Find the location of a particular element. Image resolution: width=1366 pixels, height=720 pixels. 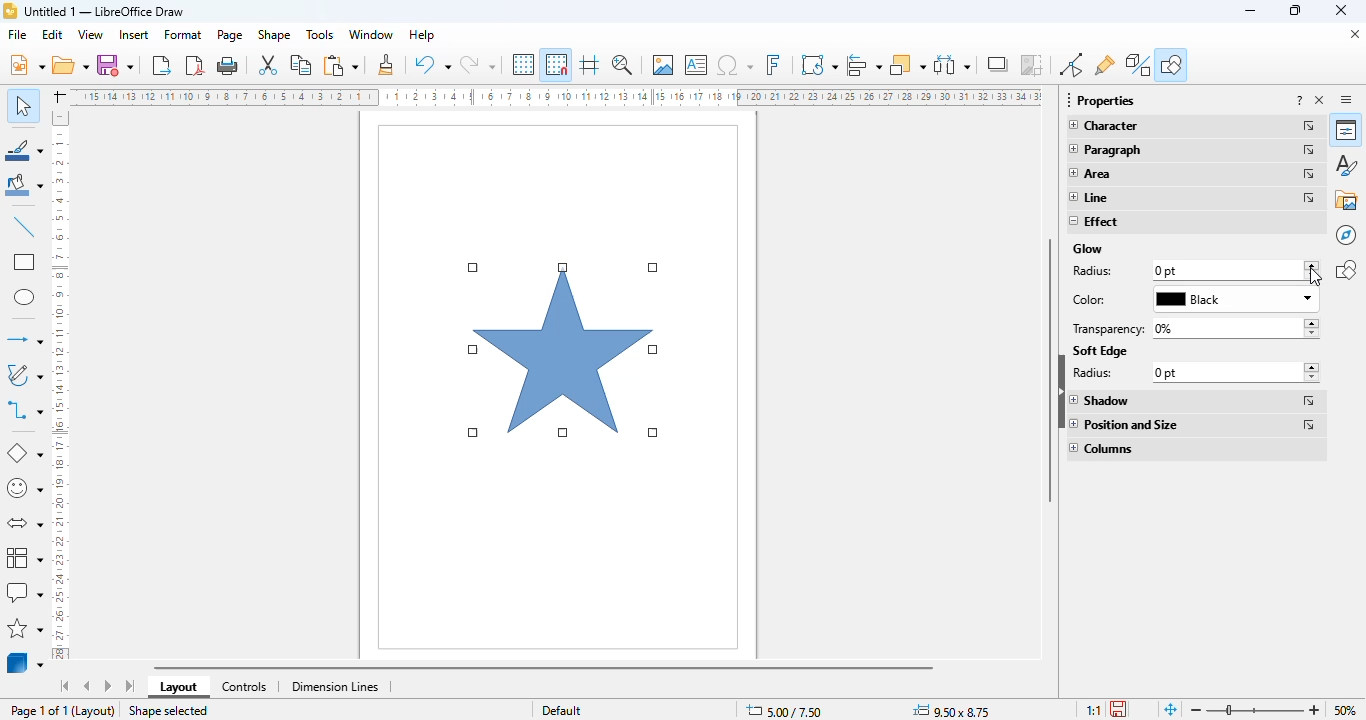

help about this sidebar deck is located at coordinates (1300, 100).